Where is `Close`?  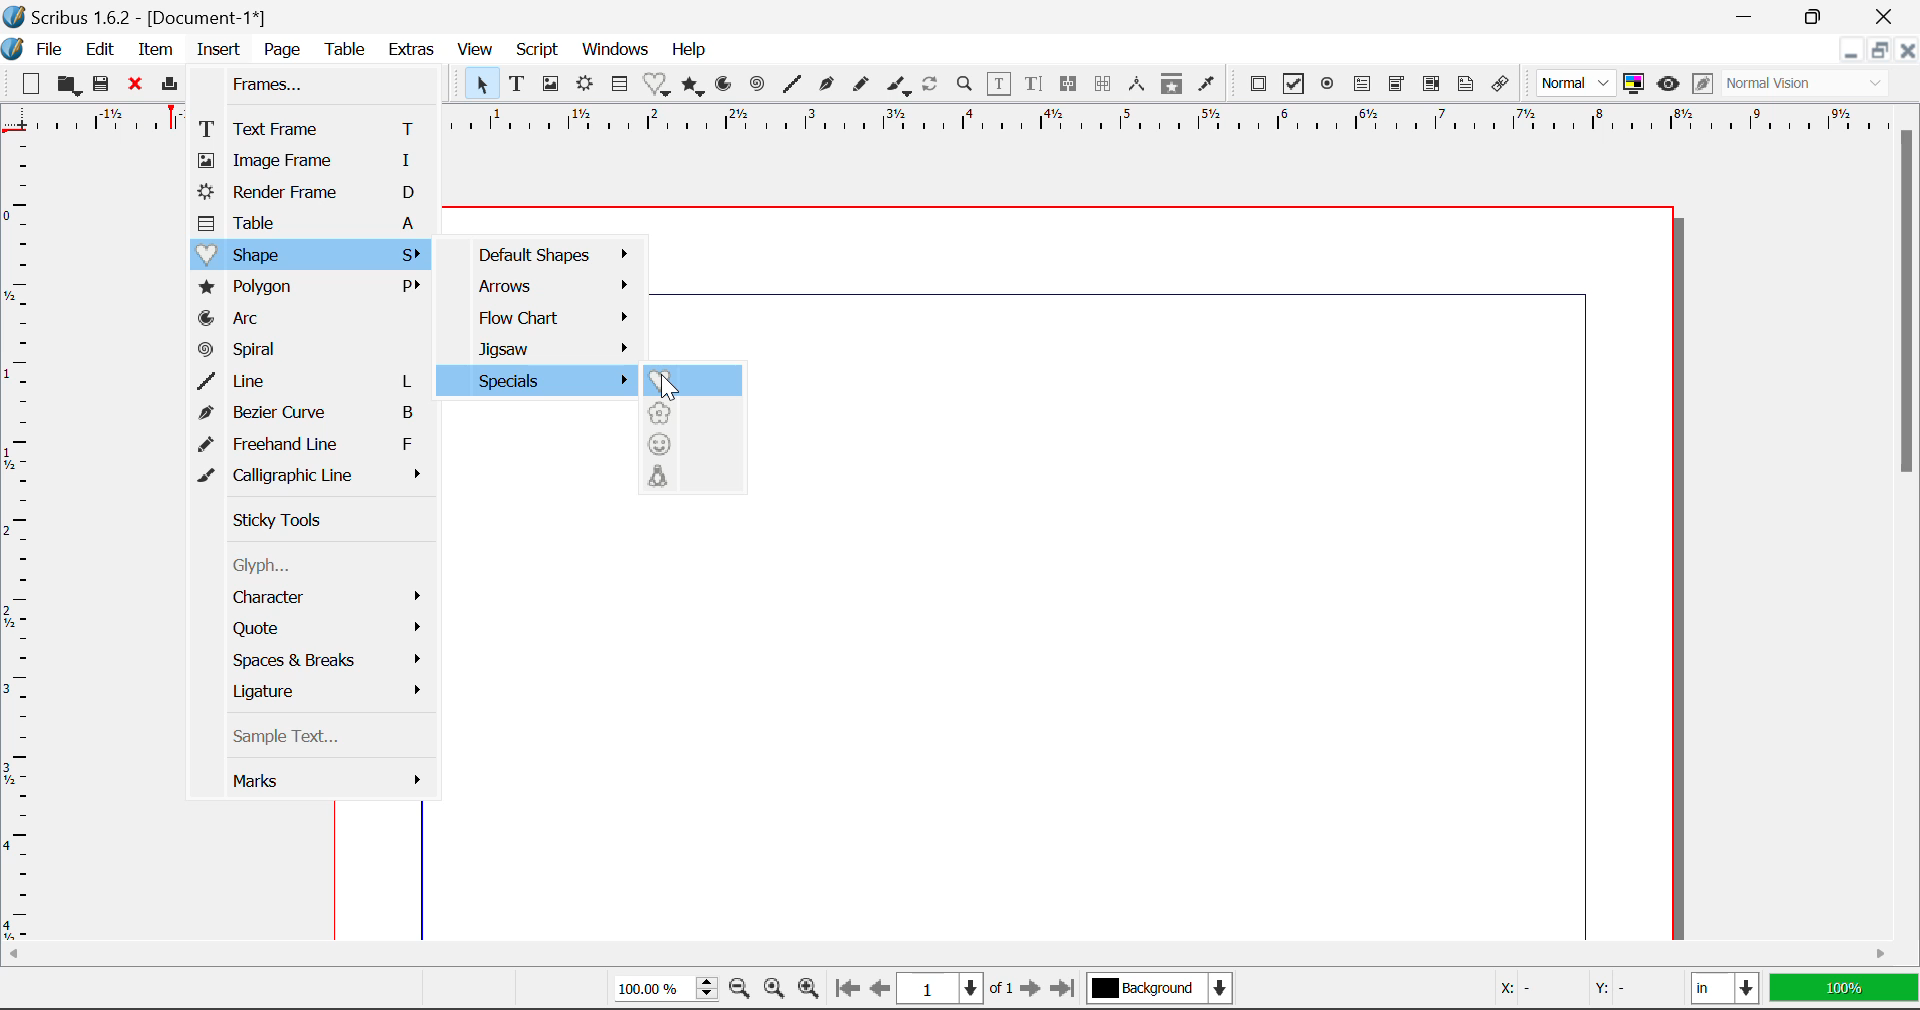 Close is located at coordinates (1908, 53).